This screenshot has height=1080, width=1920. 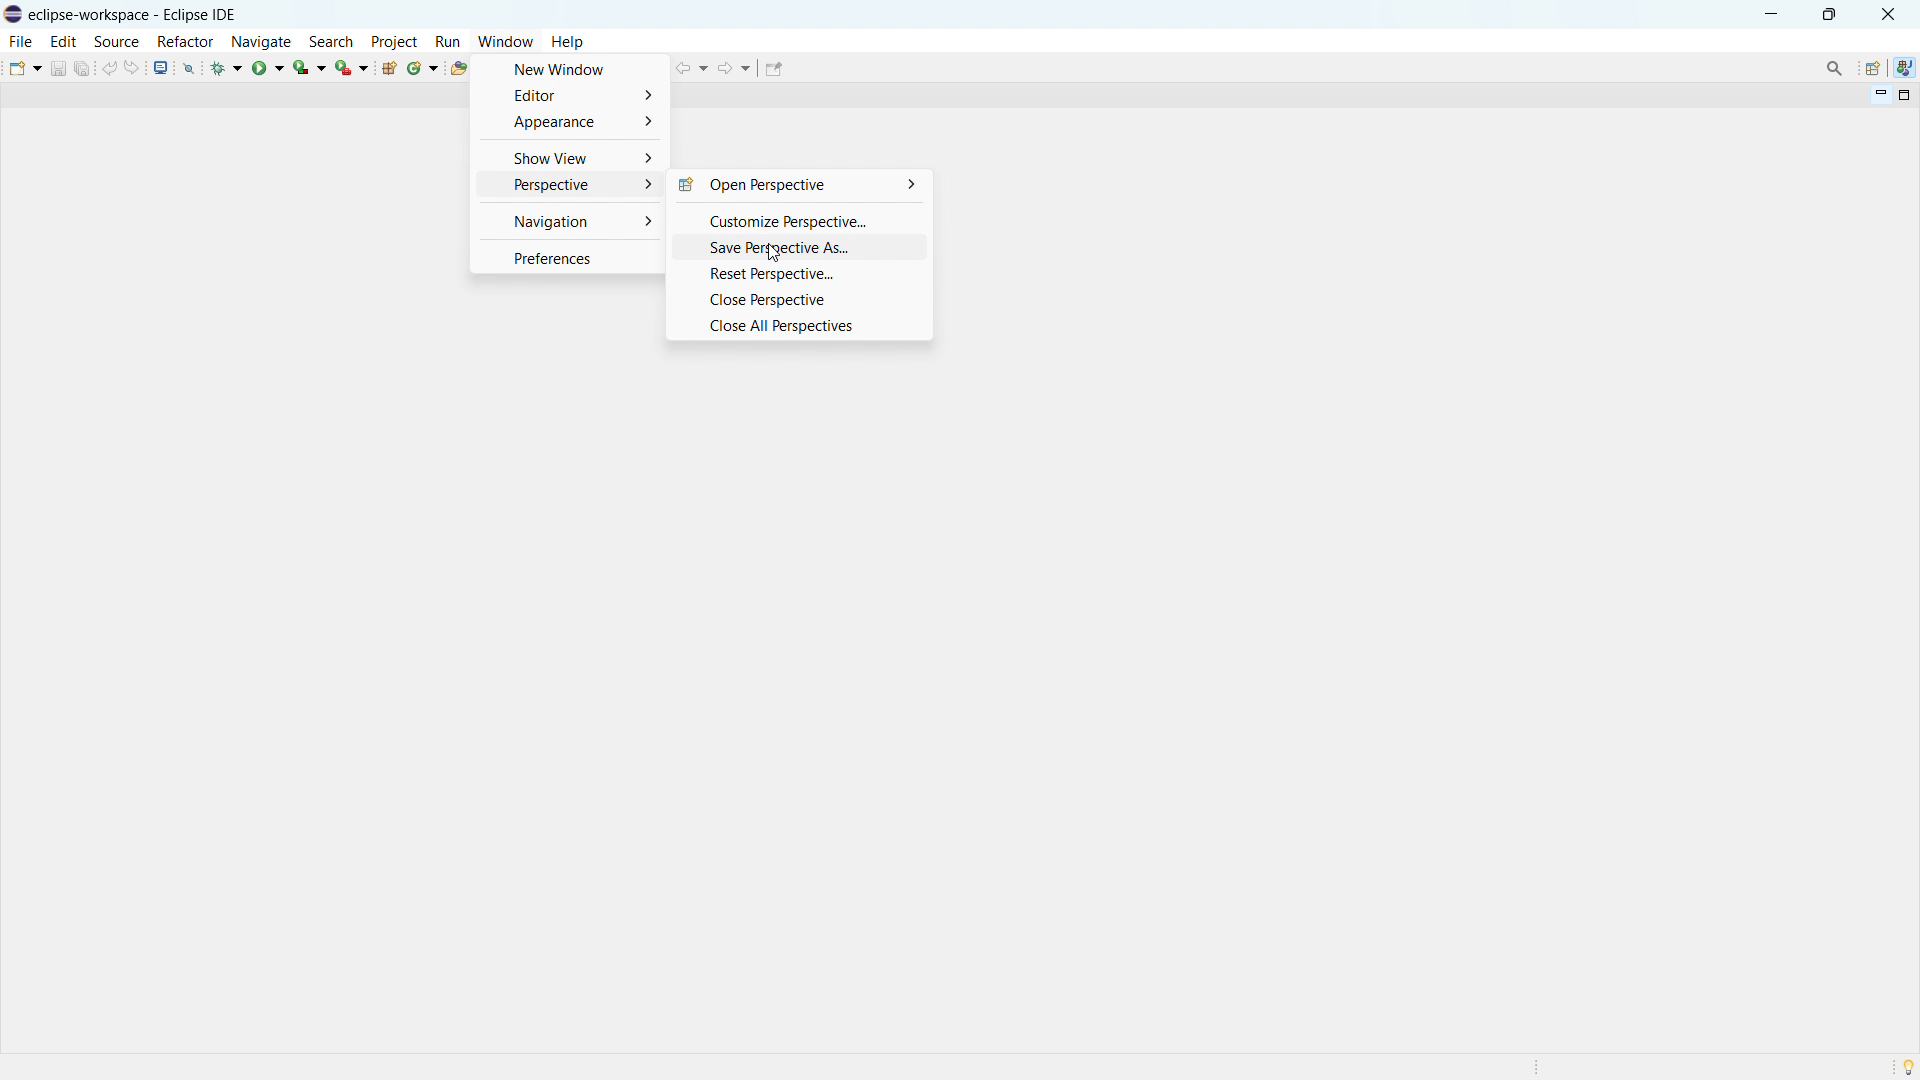 I want to click on cursor, so click(x=771, y=255).